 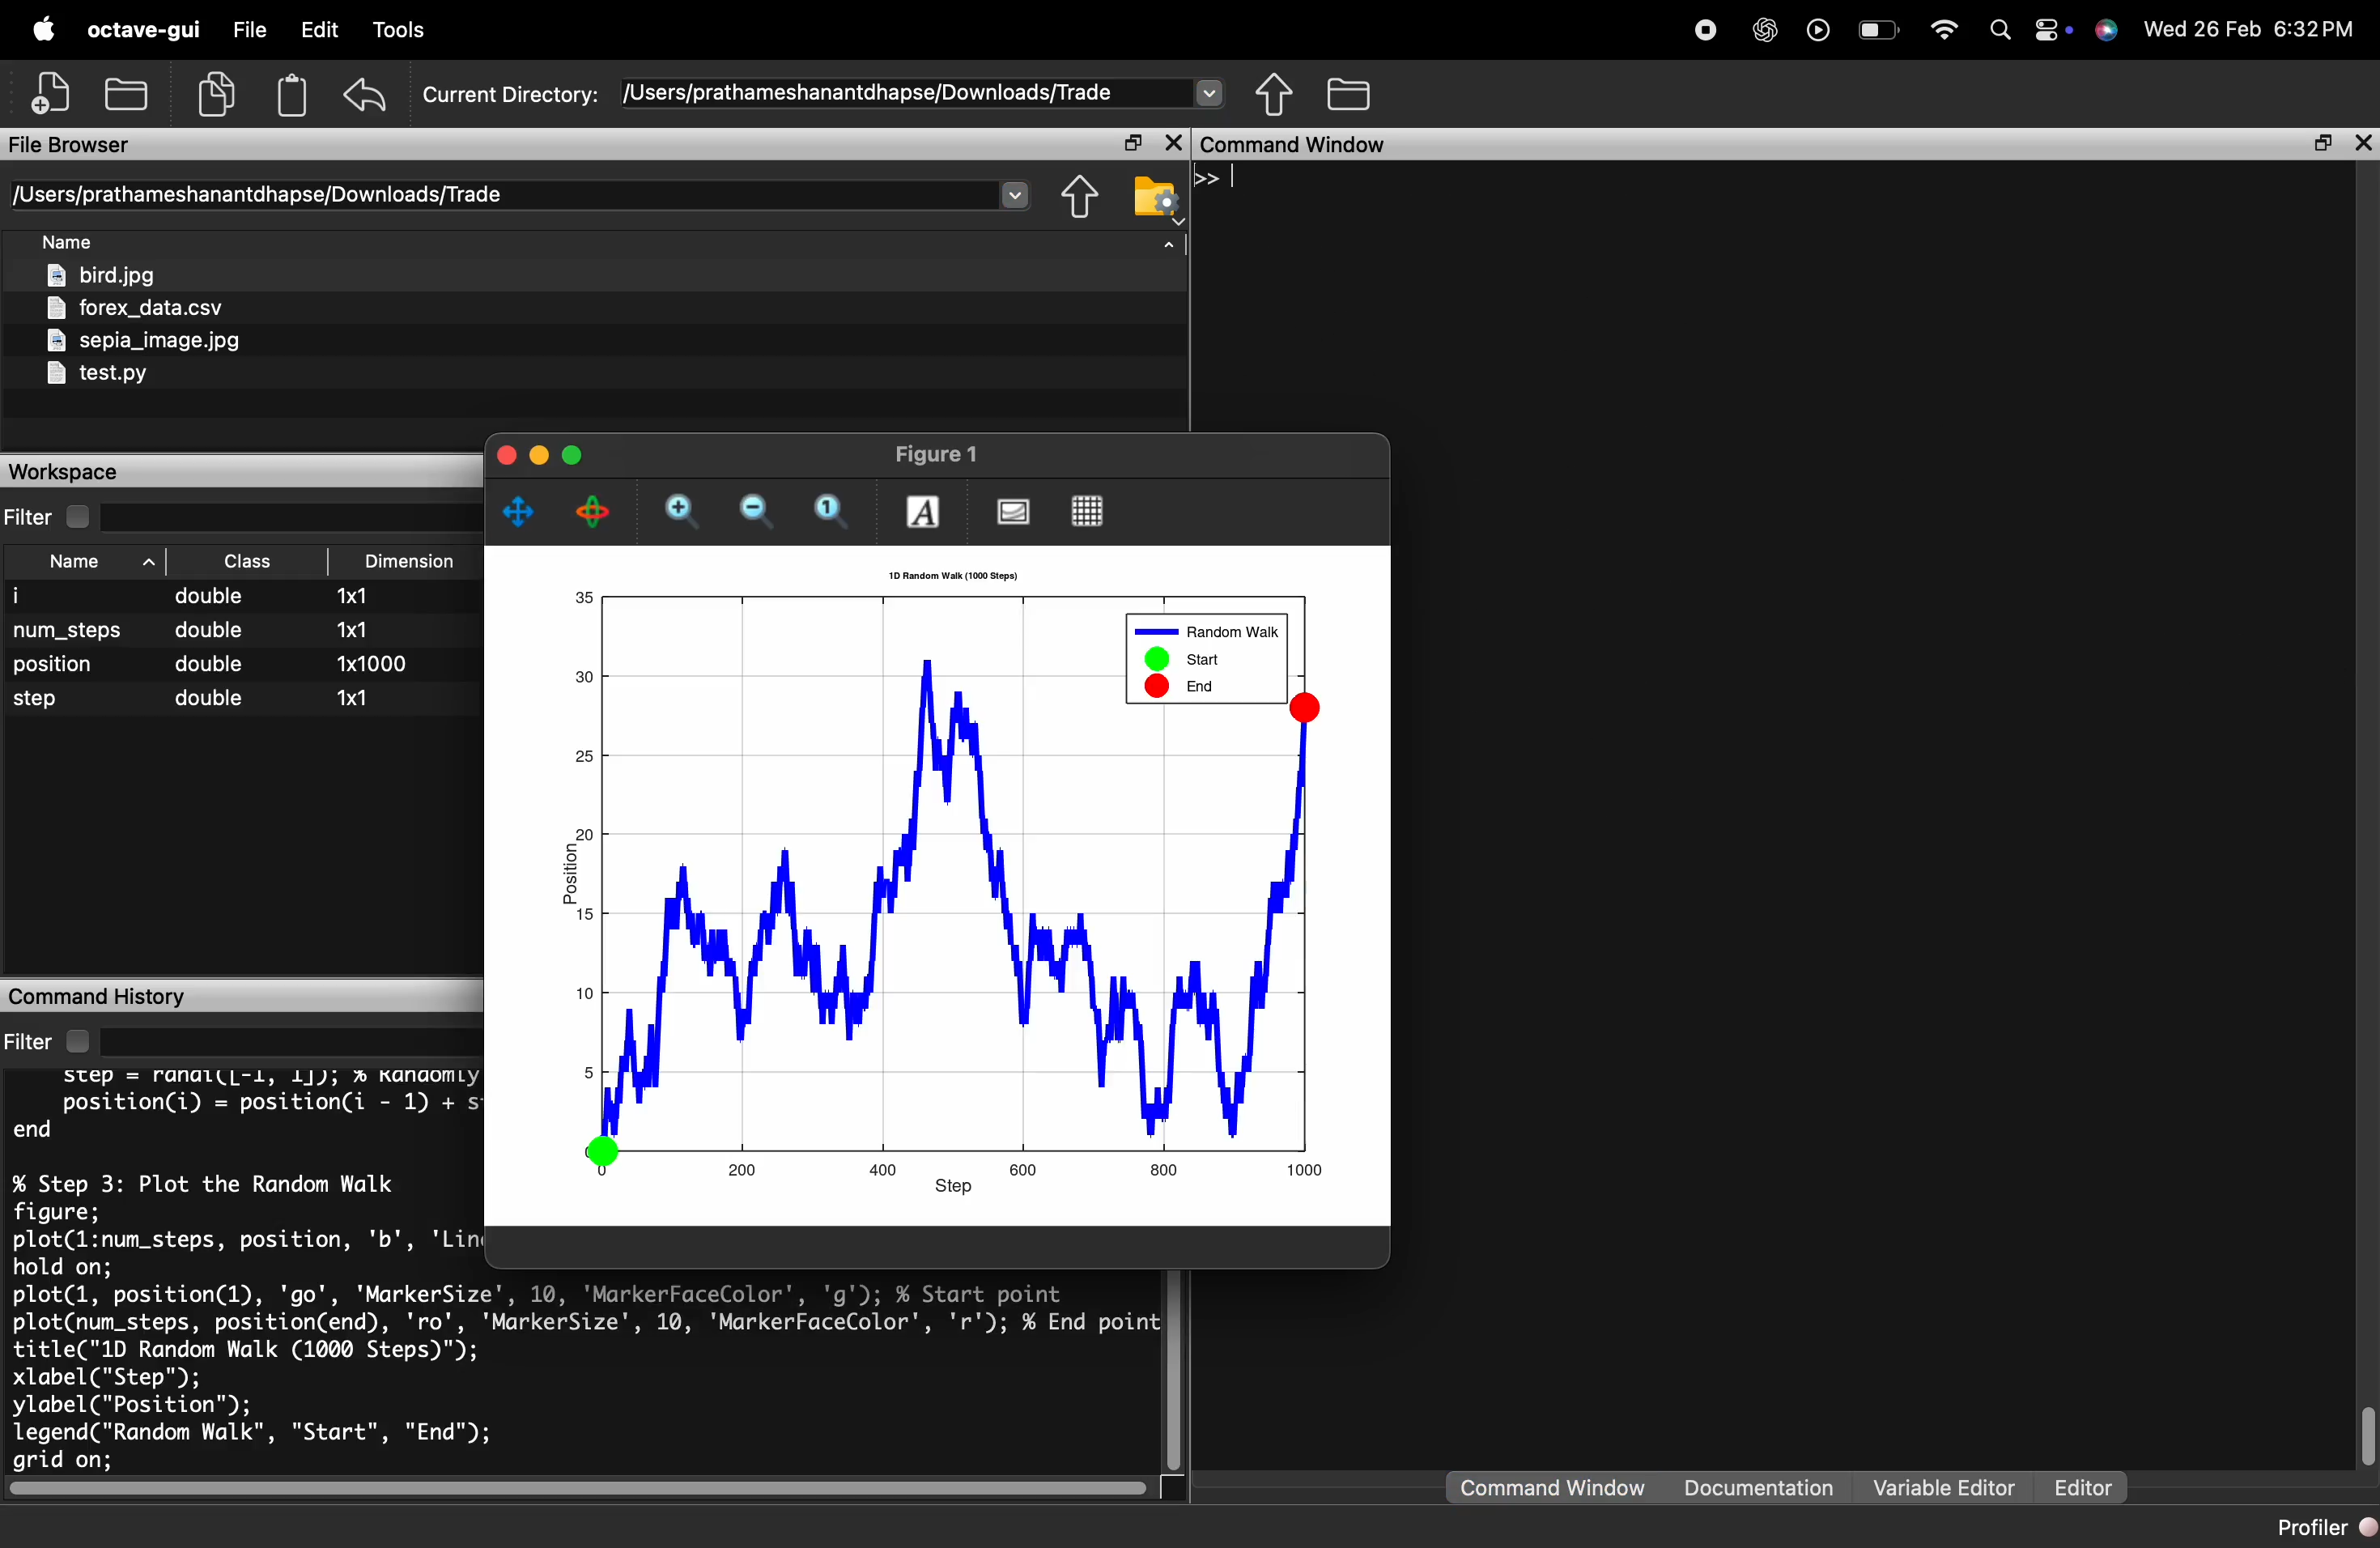 What do you see at coordinates (319, 32) in the screenshot?
I see `edit` at bounding box center [319, 32].